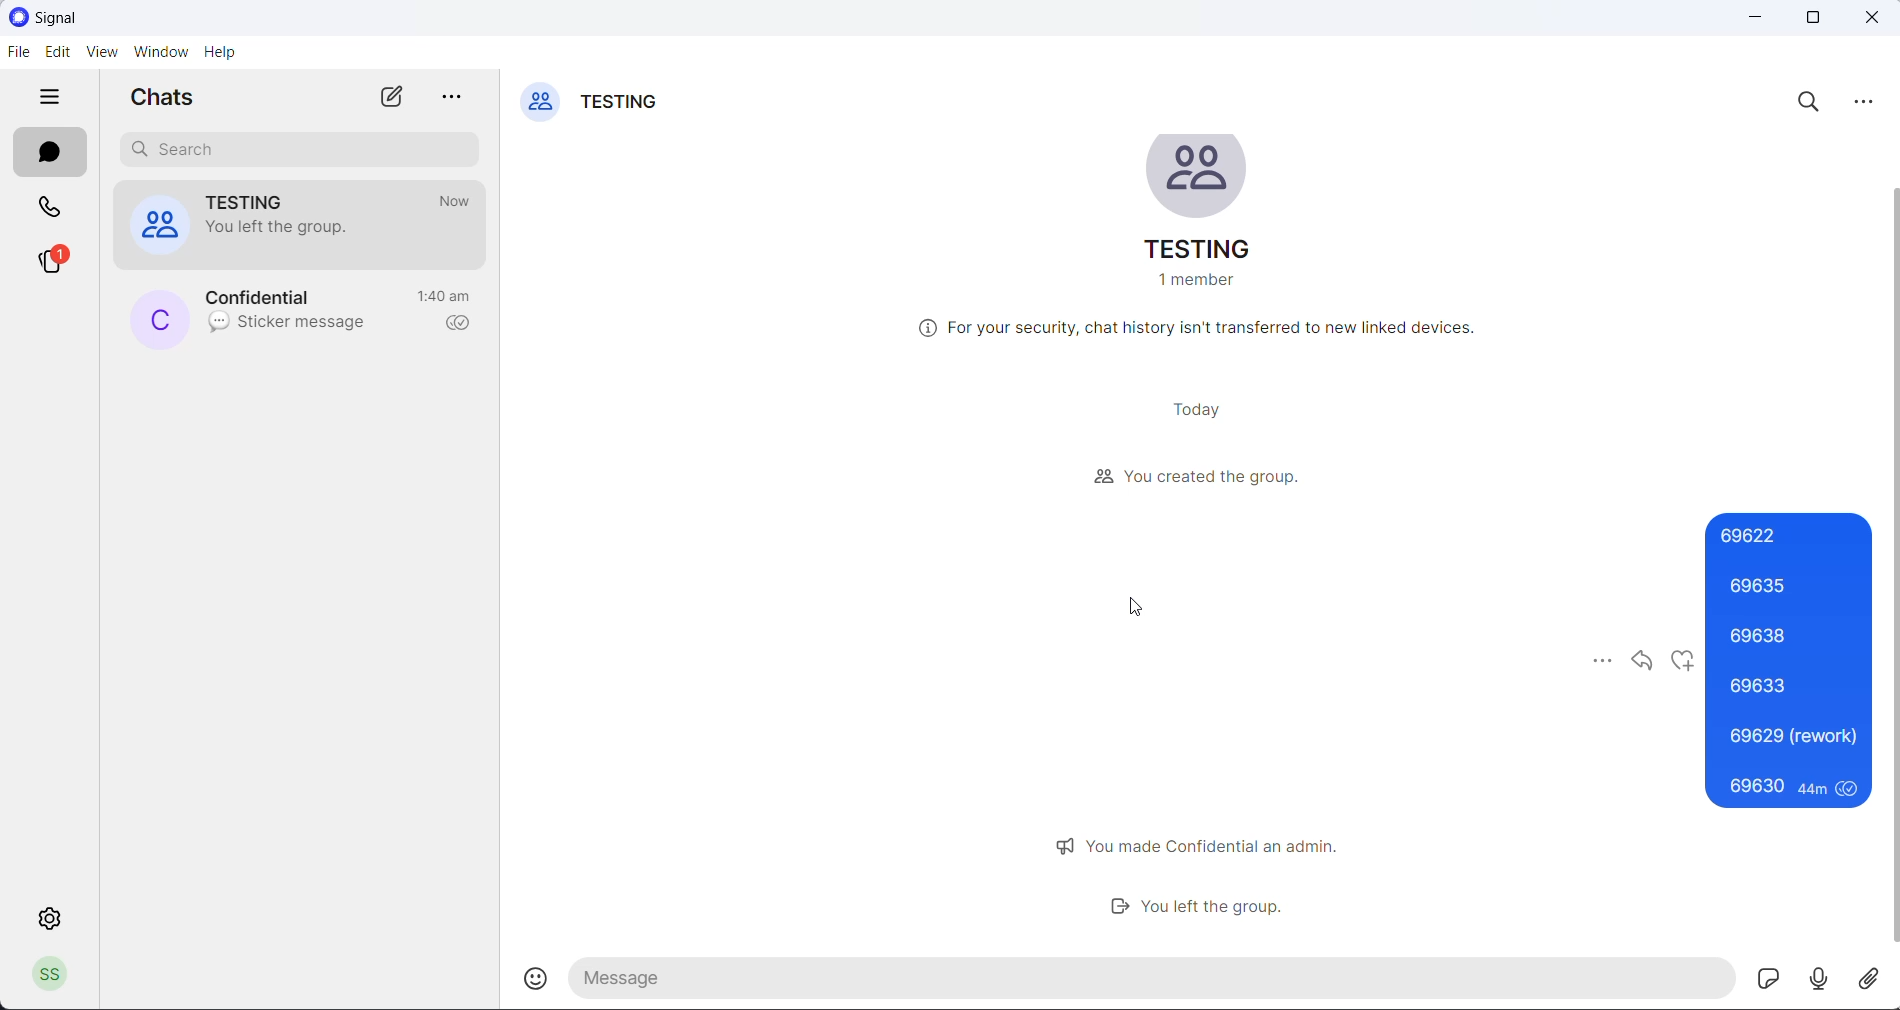 This screenshot has width=1900, height=1010. What do you see at coordinates (1149, 610) in the screenshot?
I see `cursor` at bounding box center [1149, 610].